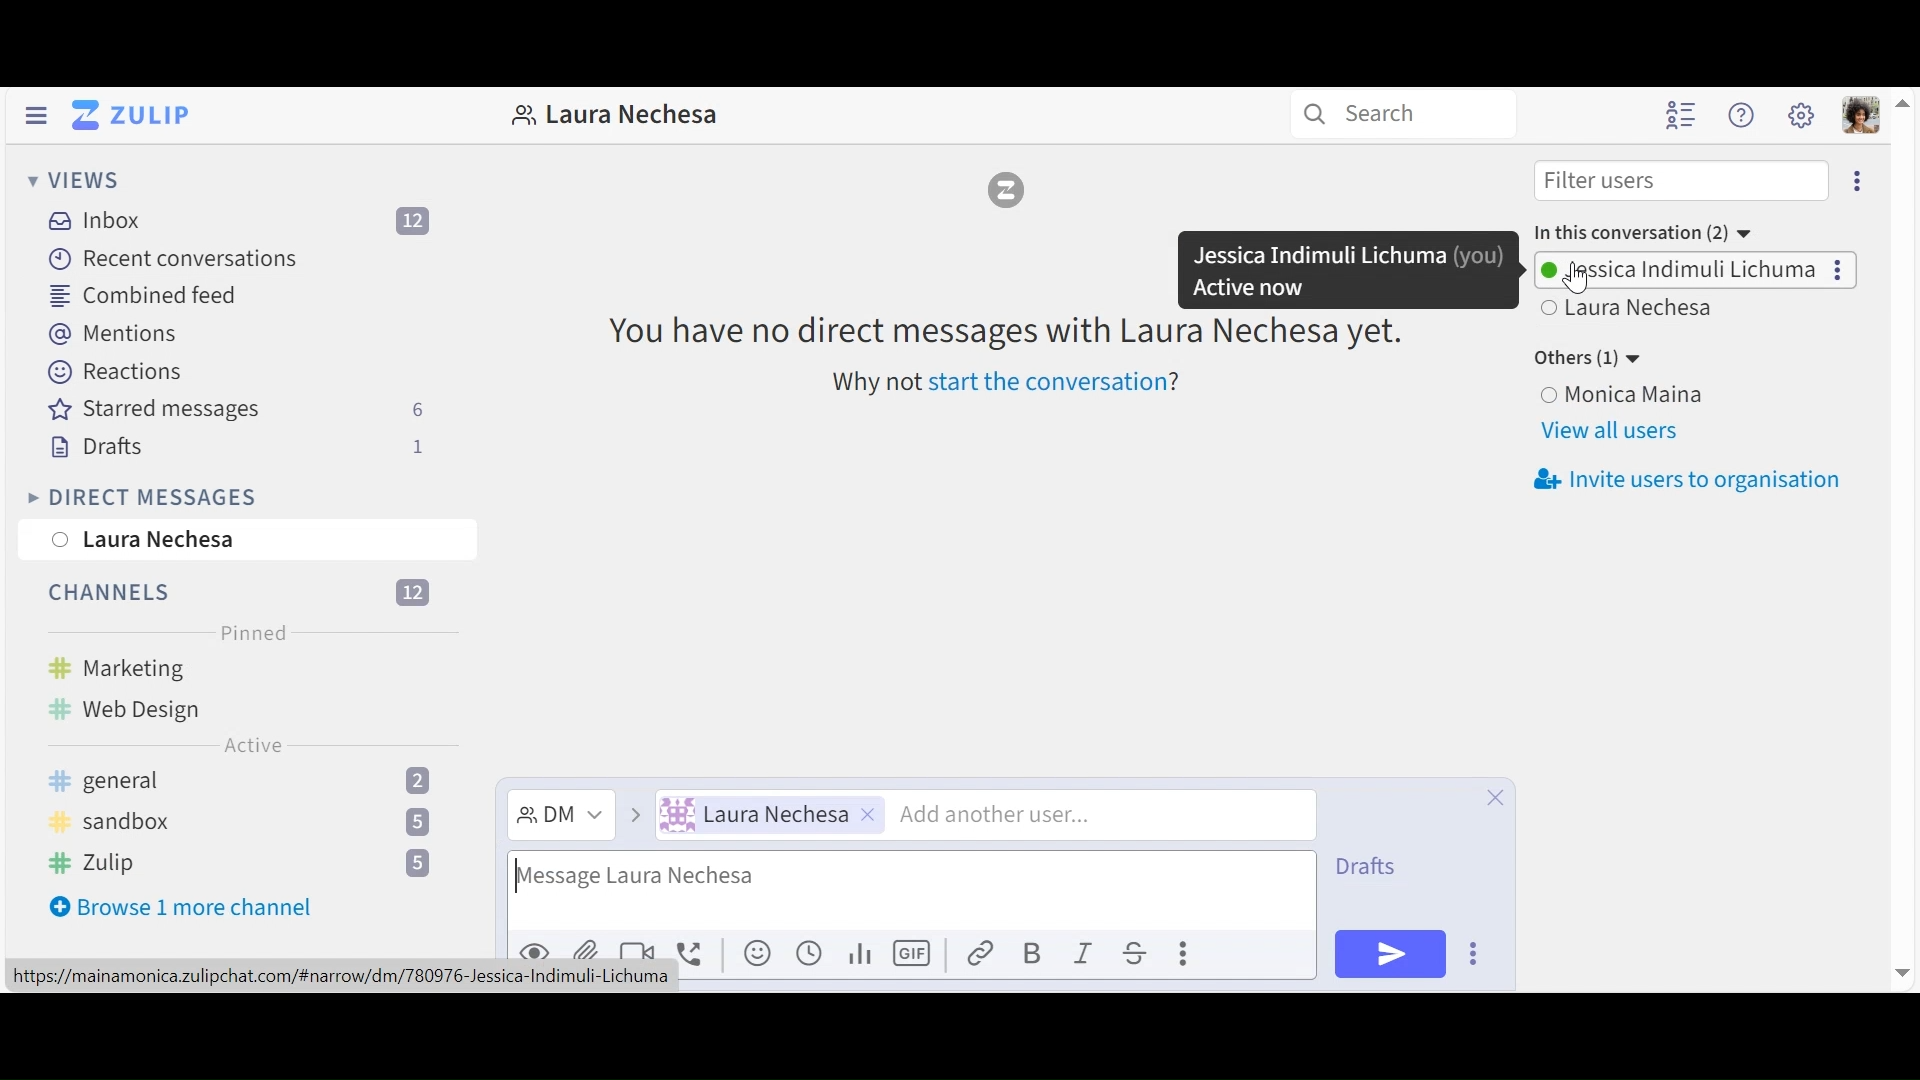 The width and height of the screenshot is (1920, 1080). Describe the element at coordinates (1498, 802) in the screenshot. I see `Close` at that location.